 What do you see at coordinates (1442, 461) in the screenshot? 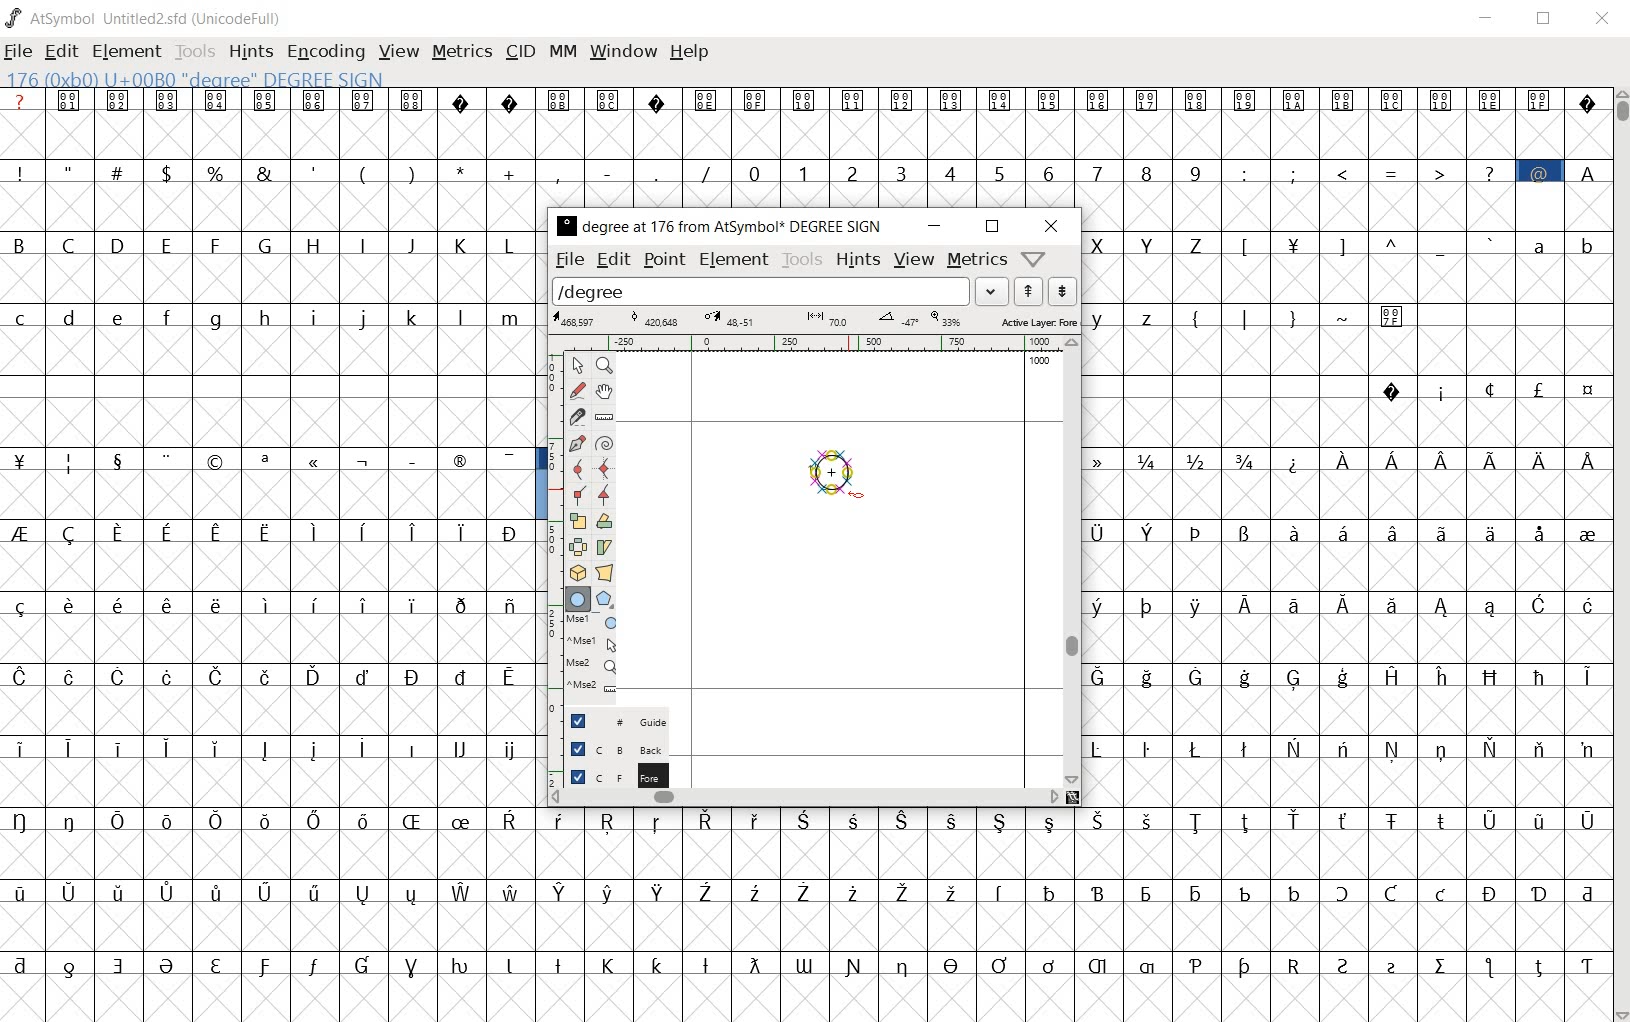
I see `Special letters` at bounding box center [1442, 461].